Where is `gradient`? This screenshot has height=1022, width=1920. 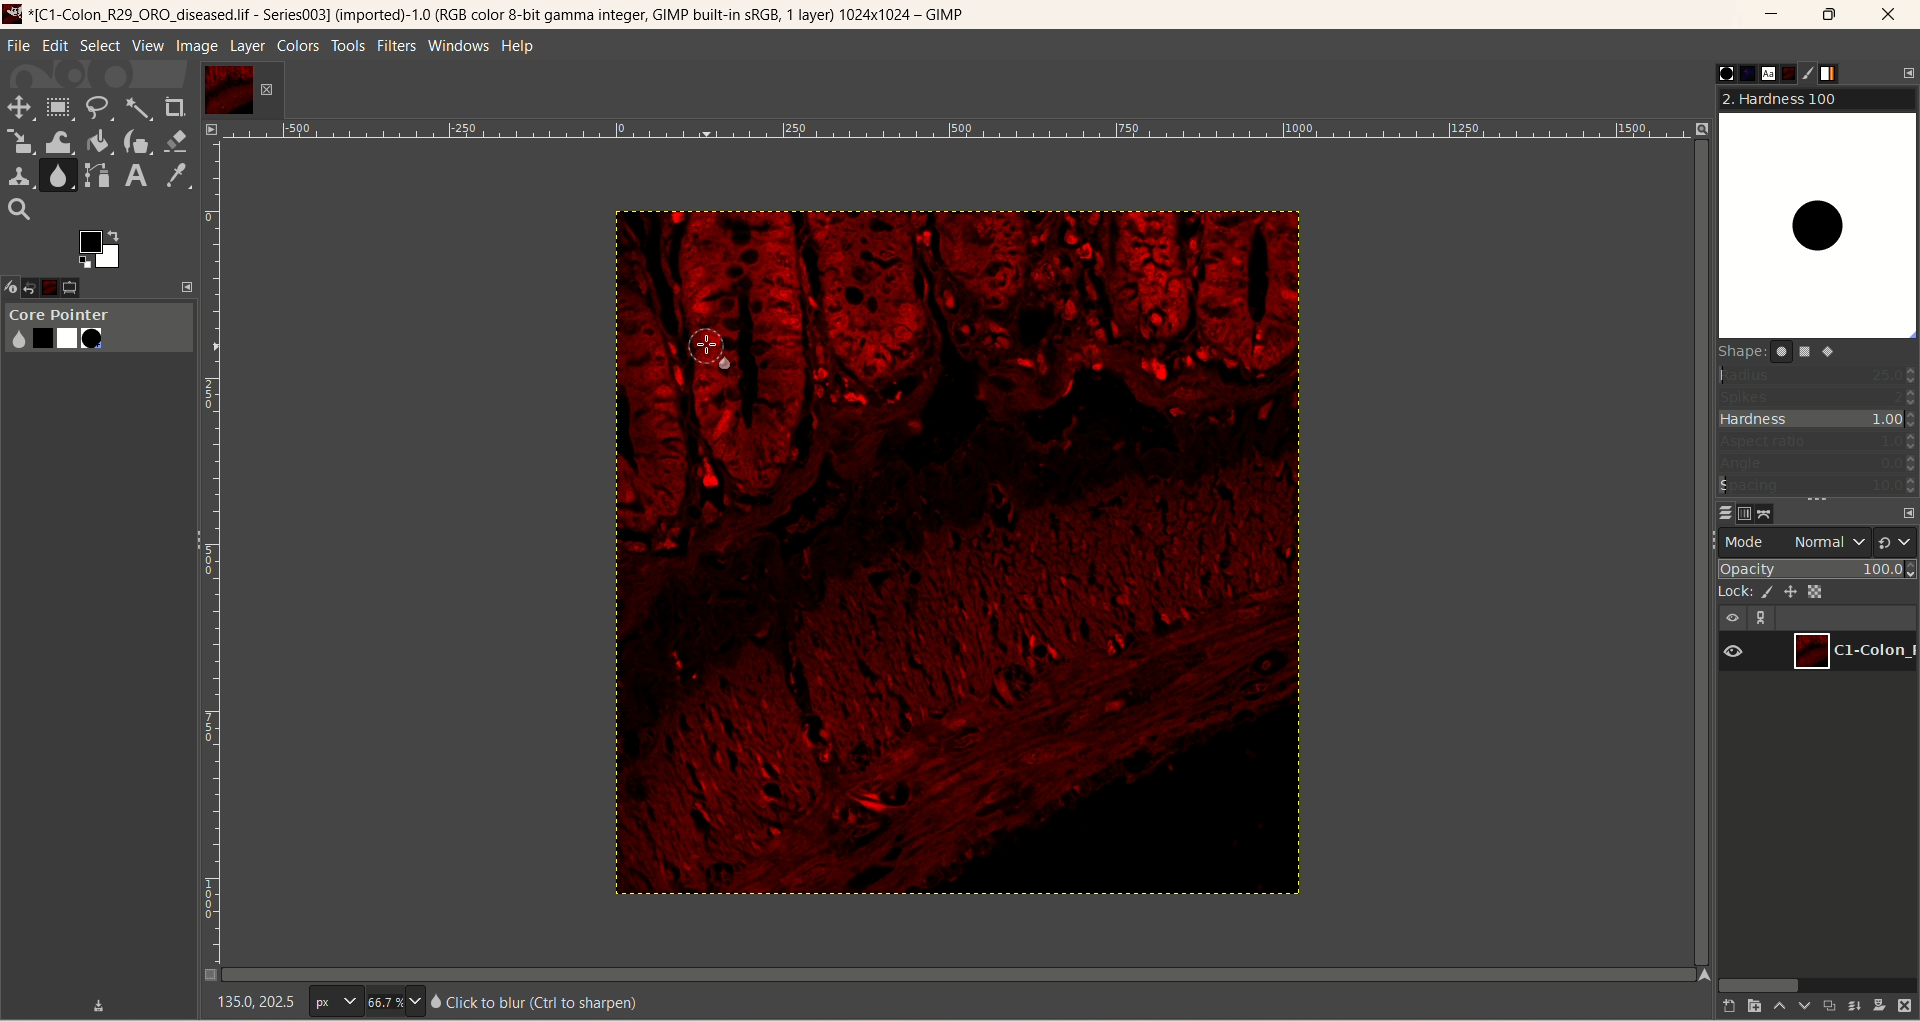
gradient is located at coordinates (1841, 74).